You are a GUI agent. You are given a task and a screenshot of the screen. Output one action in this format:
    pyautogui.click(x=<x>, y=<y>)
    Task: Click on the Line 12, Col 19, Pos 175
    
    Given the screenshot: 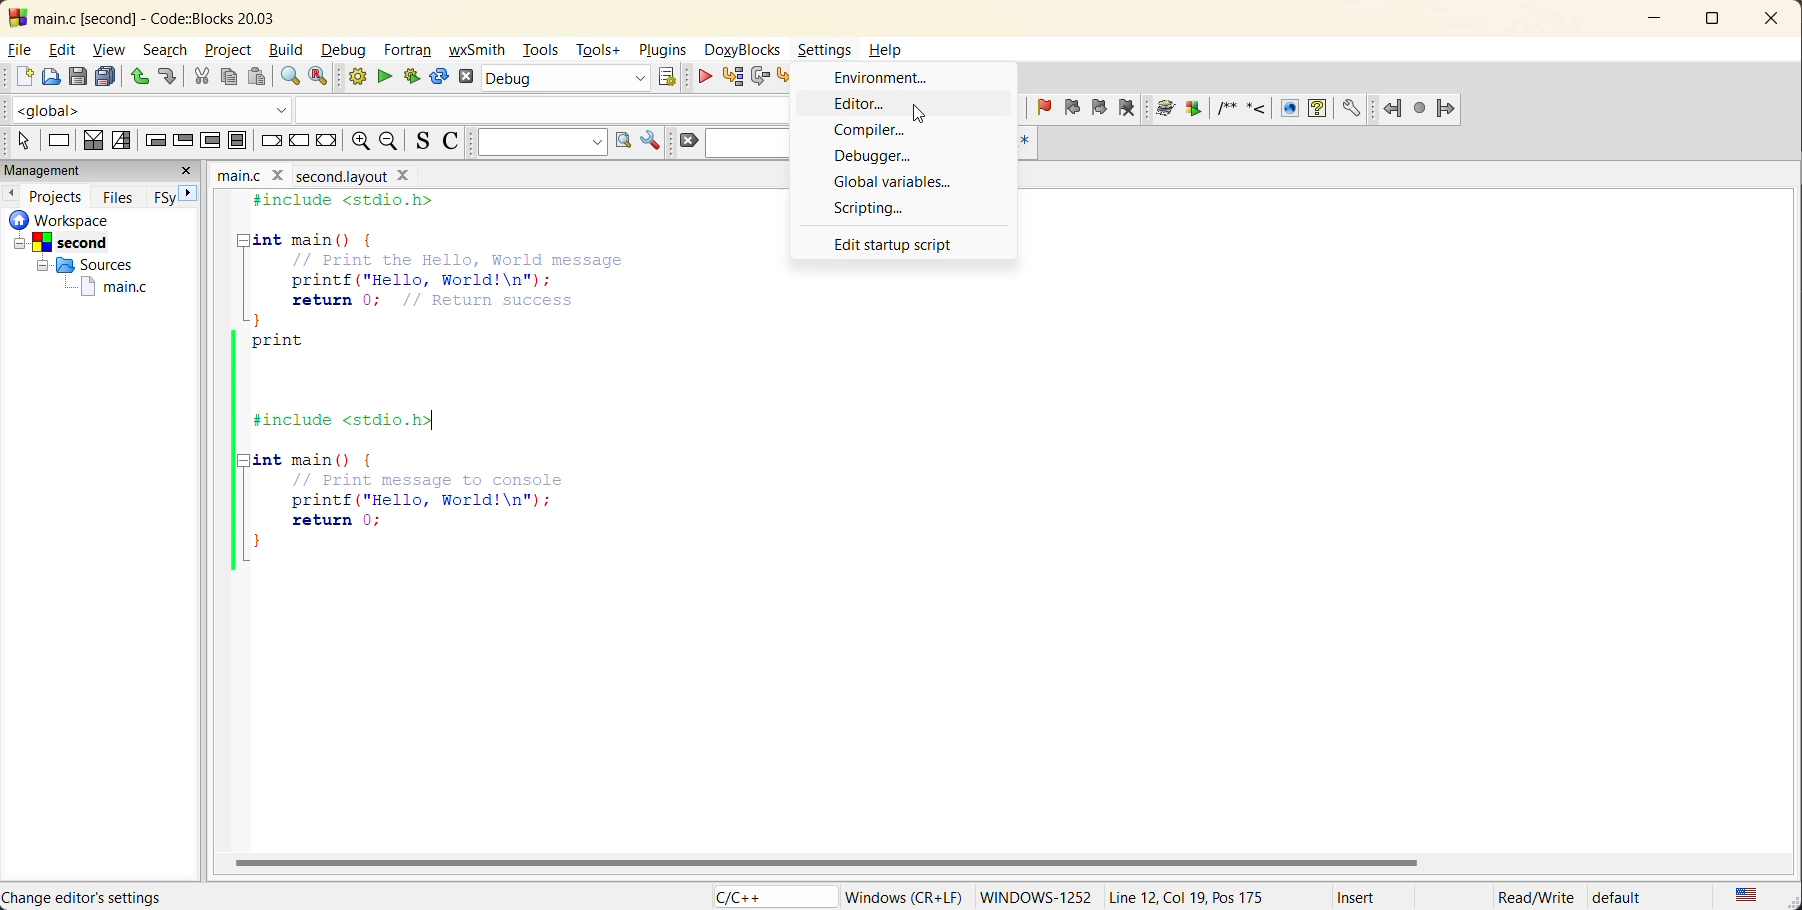 What is the action you would take?
    pyautogui.click(x=1194, y=893)
    